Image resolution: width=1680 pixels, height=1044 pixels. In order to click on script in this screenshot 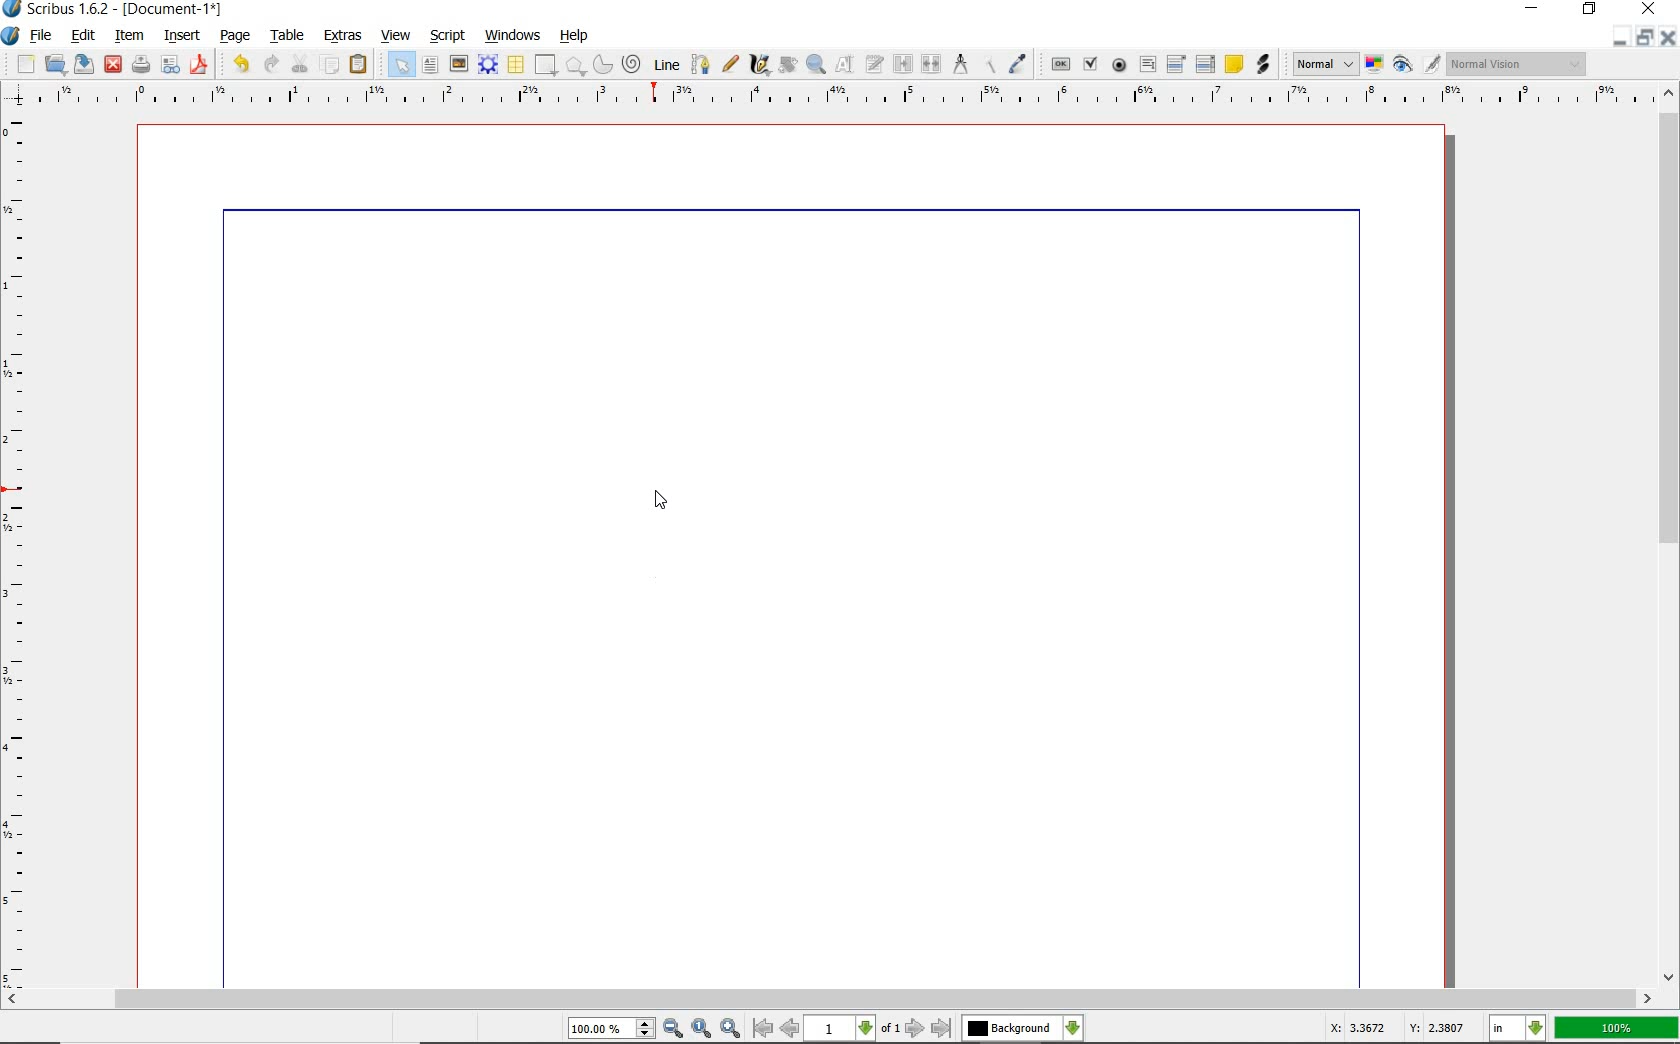, I will do `click(449, 35)`.